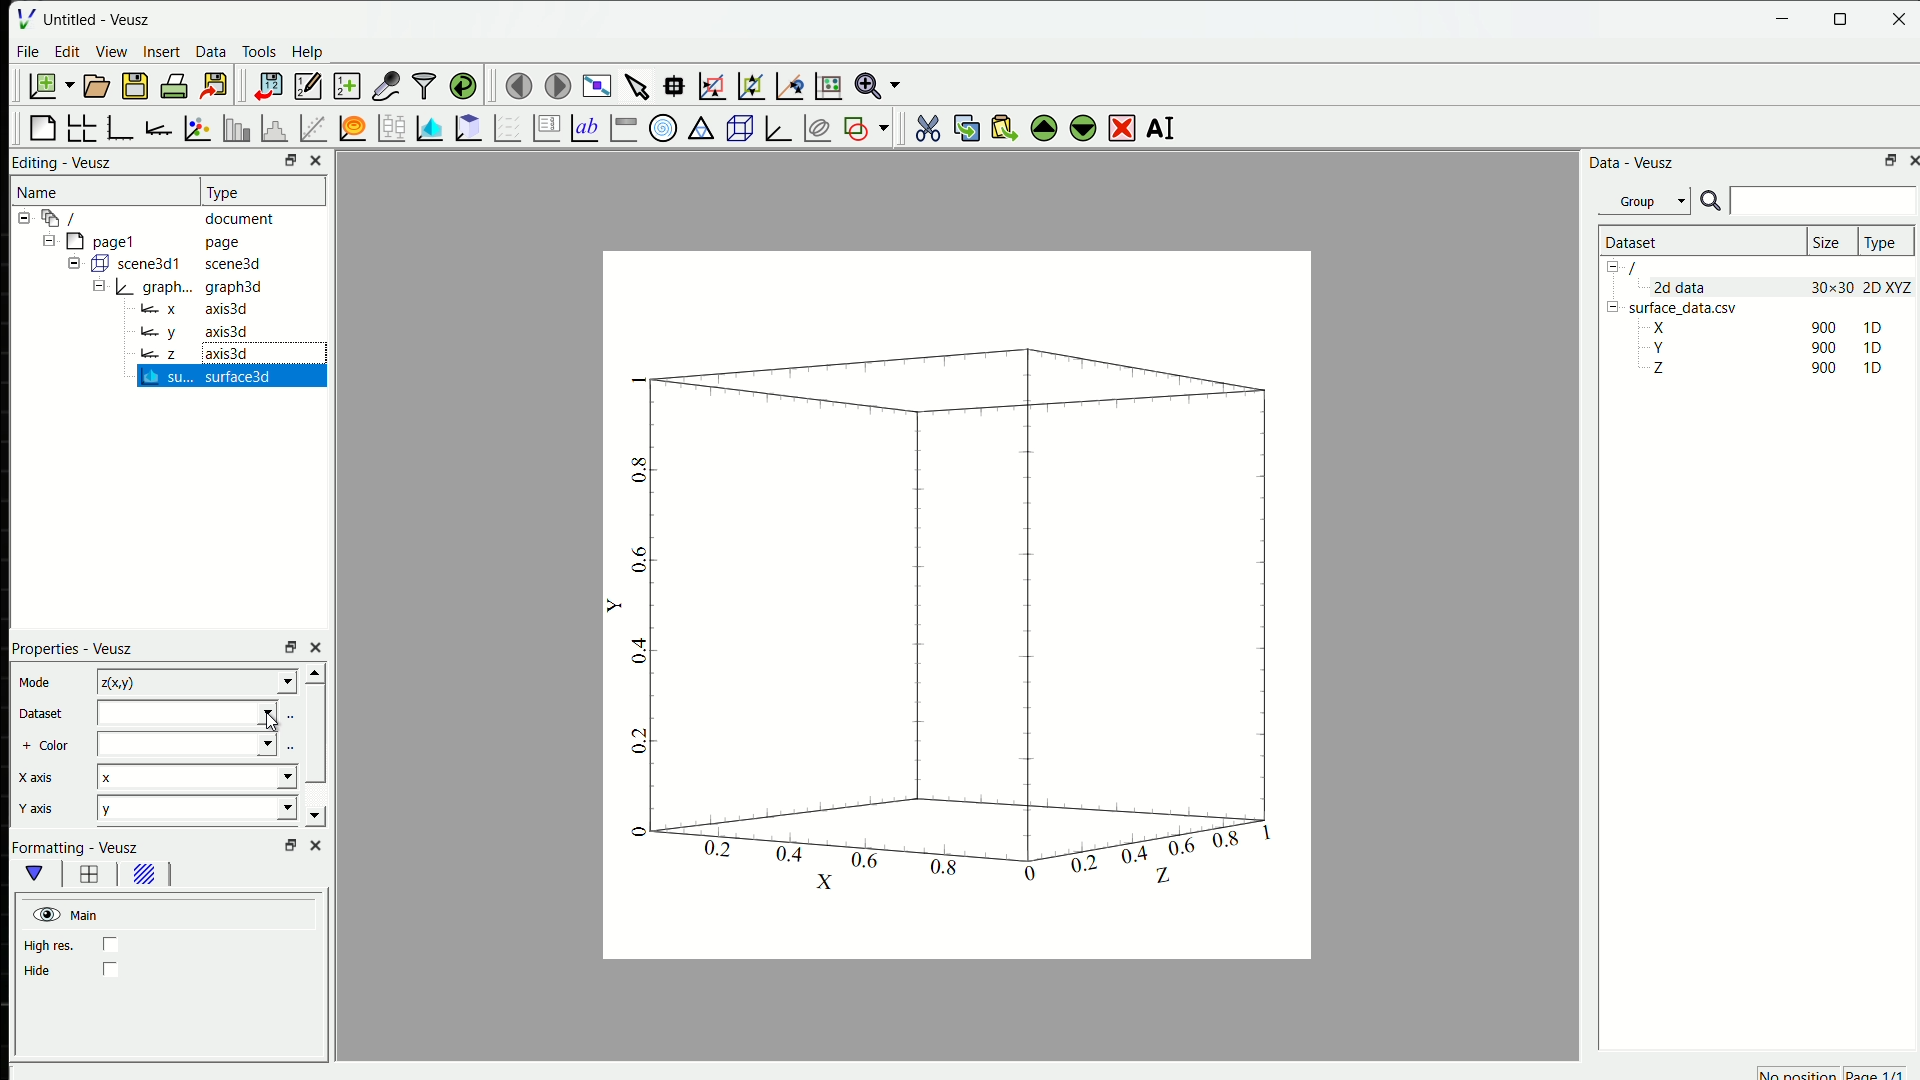 The width and height of the screenshot is (1920, 1080). Describe the element at coordinates (1634, 242) in the screenshot. I see `Dataset` at that location.